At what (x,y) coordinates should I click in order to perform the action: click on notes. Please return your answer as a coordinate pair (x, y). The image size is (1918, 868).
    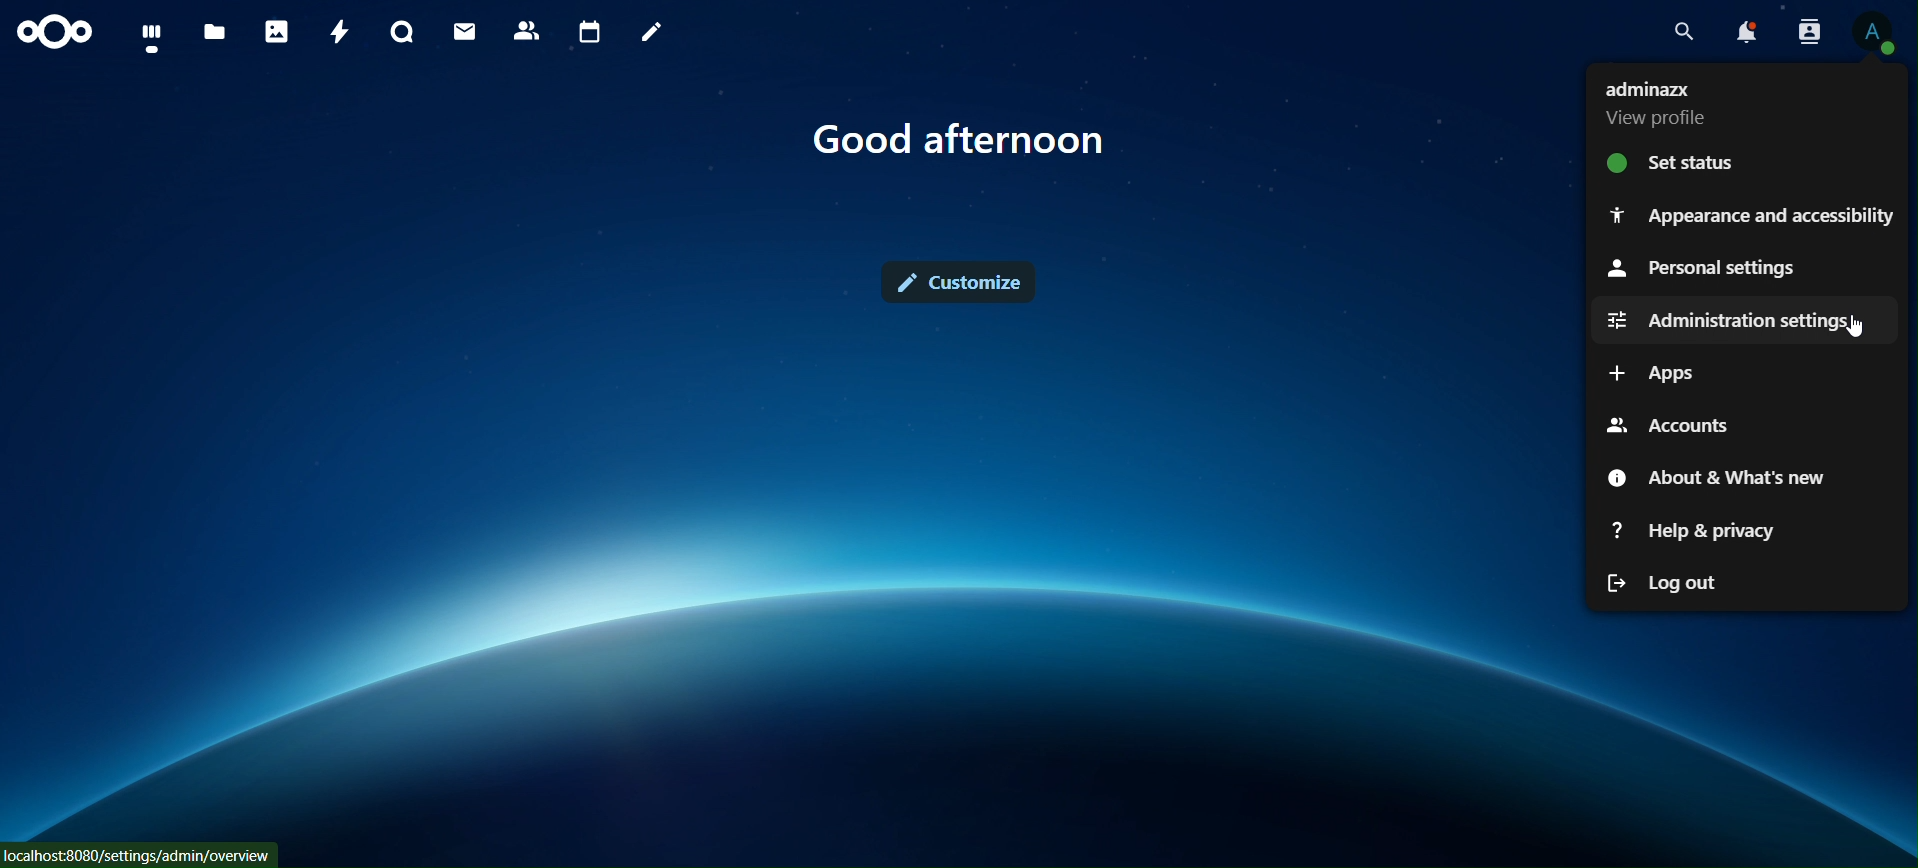
    Looking at the image, I should click on (652, 30).